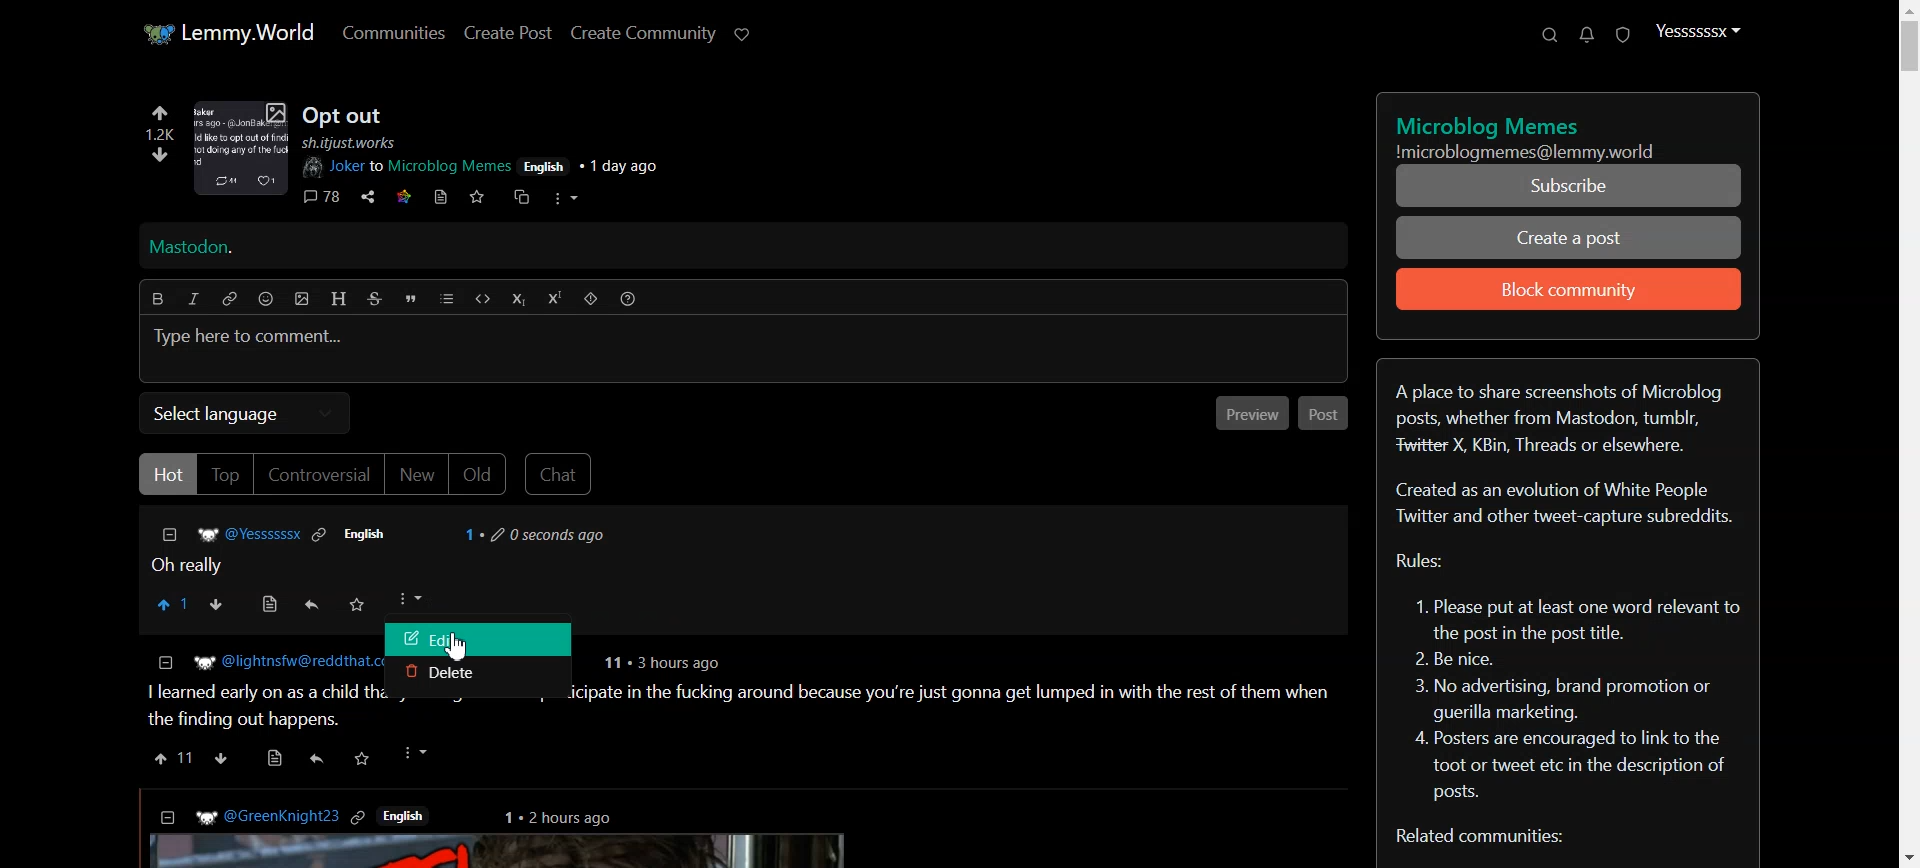 Image resolution: width=1920 pixels, height=868 pixels. What do you see at coordinates (411, 298) in the screenshot?
I see `Quote` at bounding box center [411, 298].